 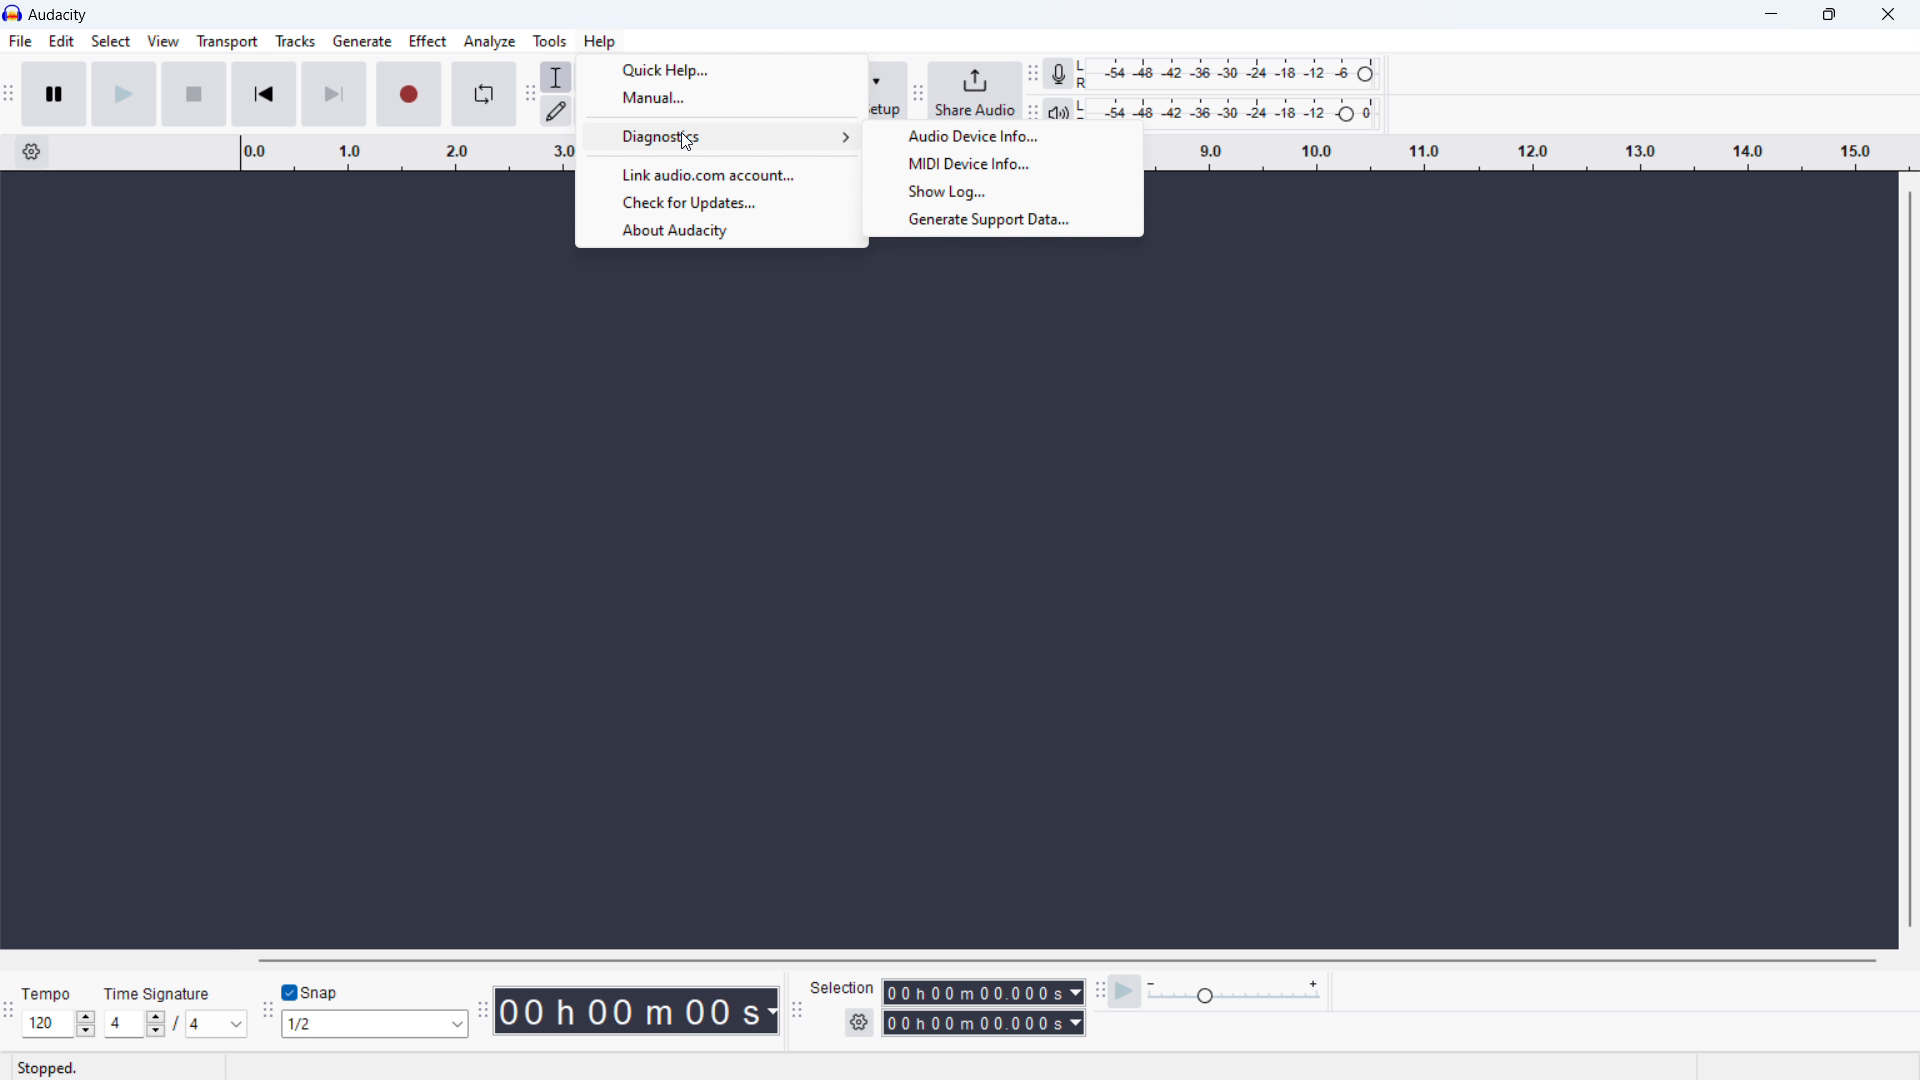 What do you see at coordinates (1056, 74) in the screenshot?
I see `recording meter` at bounding box center [1056, 74].